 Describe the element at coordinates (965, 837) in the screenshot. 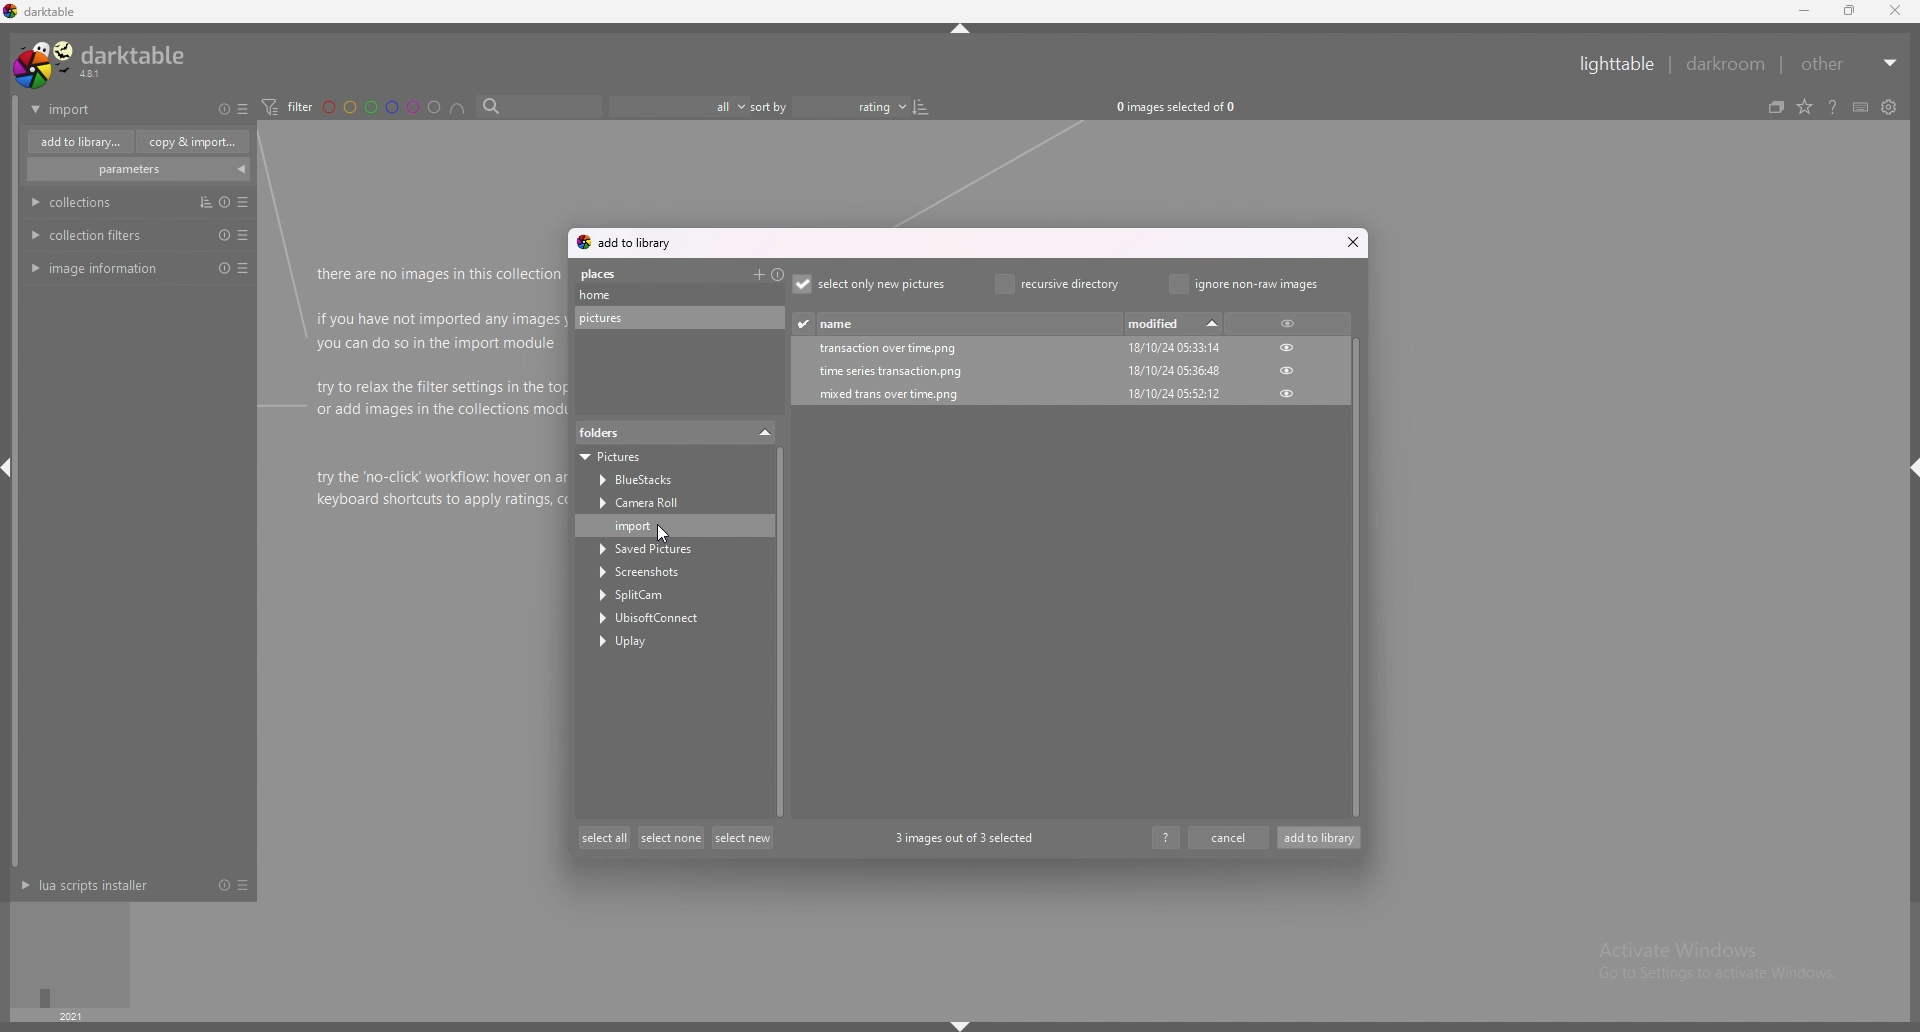

I see `3 images out of 3 selected` at that location.